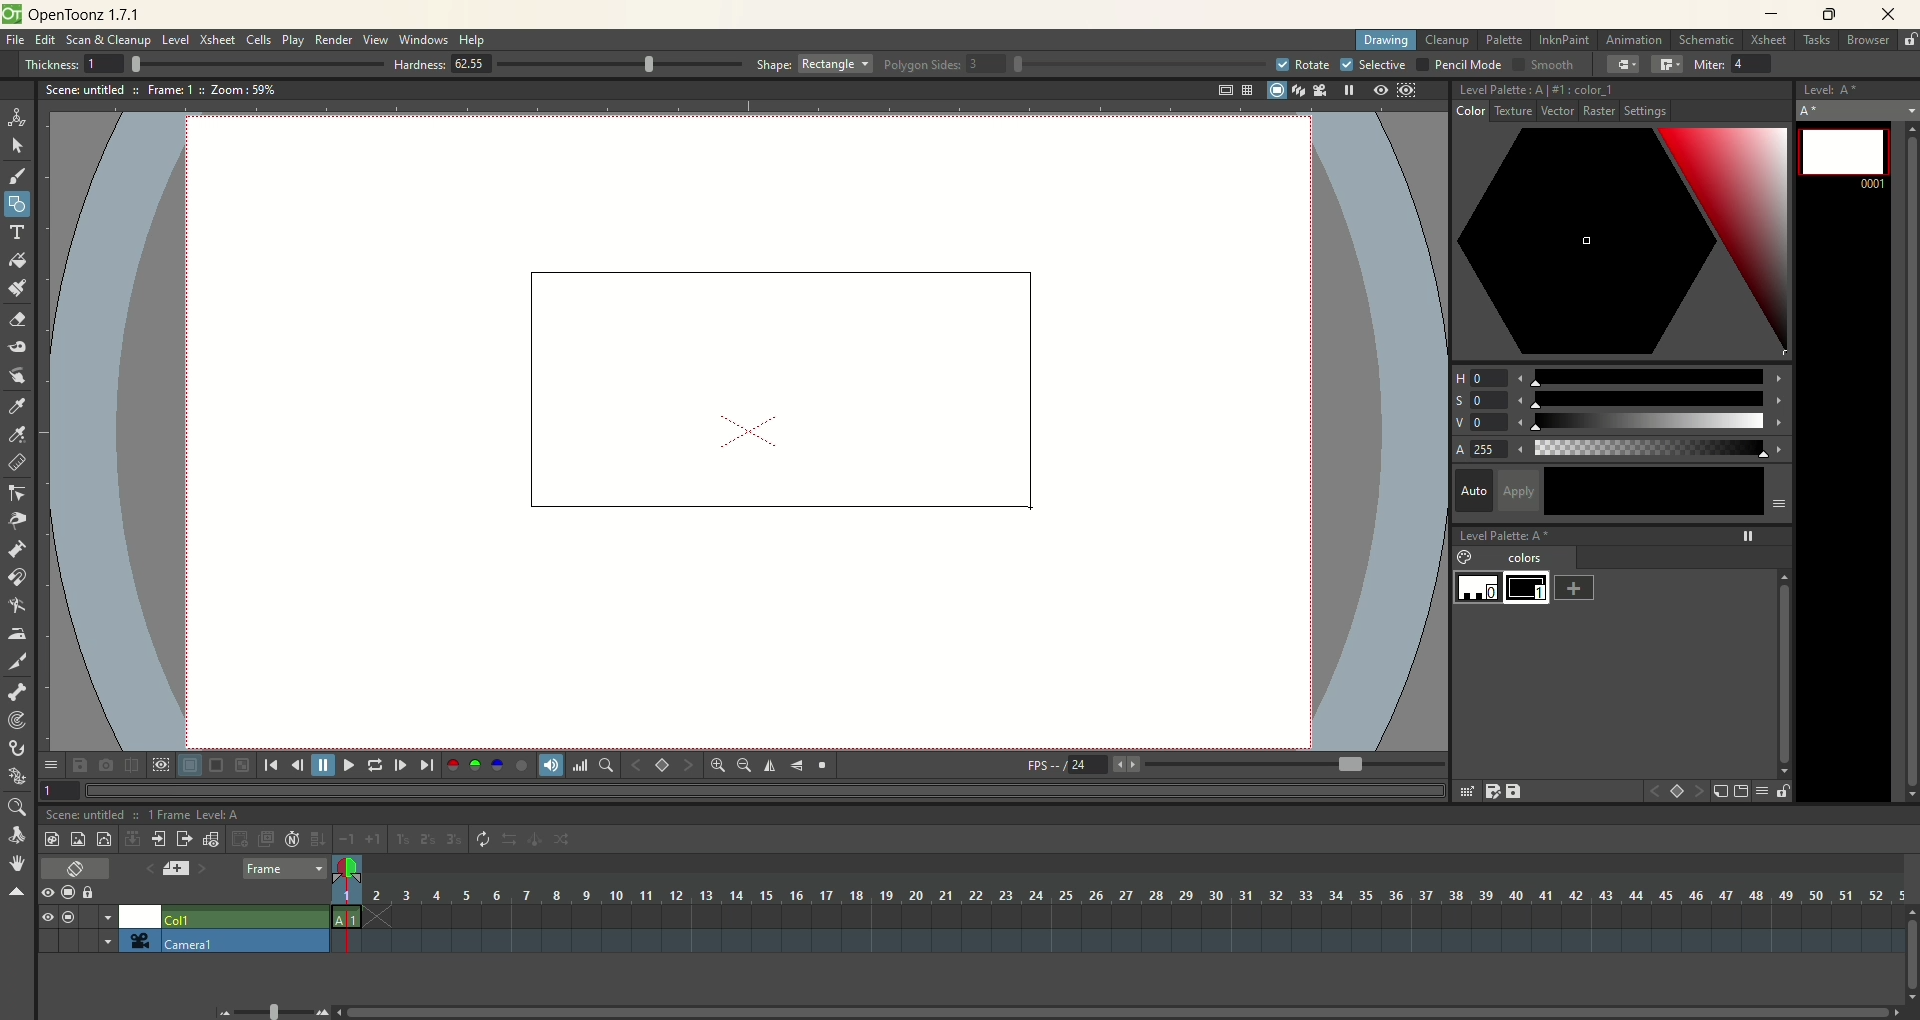 The width and height of the screenshot is (1920, 1020). What do you see at coordinates (1465, 791) in the screenshot?
I see `delete` at bounding box center [1465, 791].